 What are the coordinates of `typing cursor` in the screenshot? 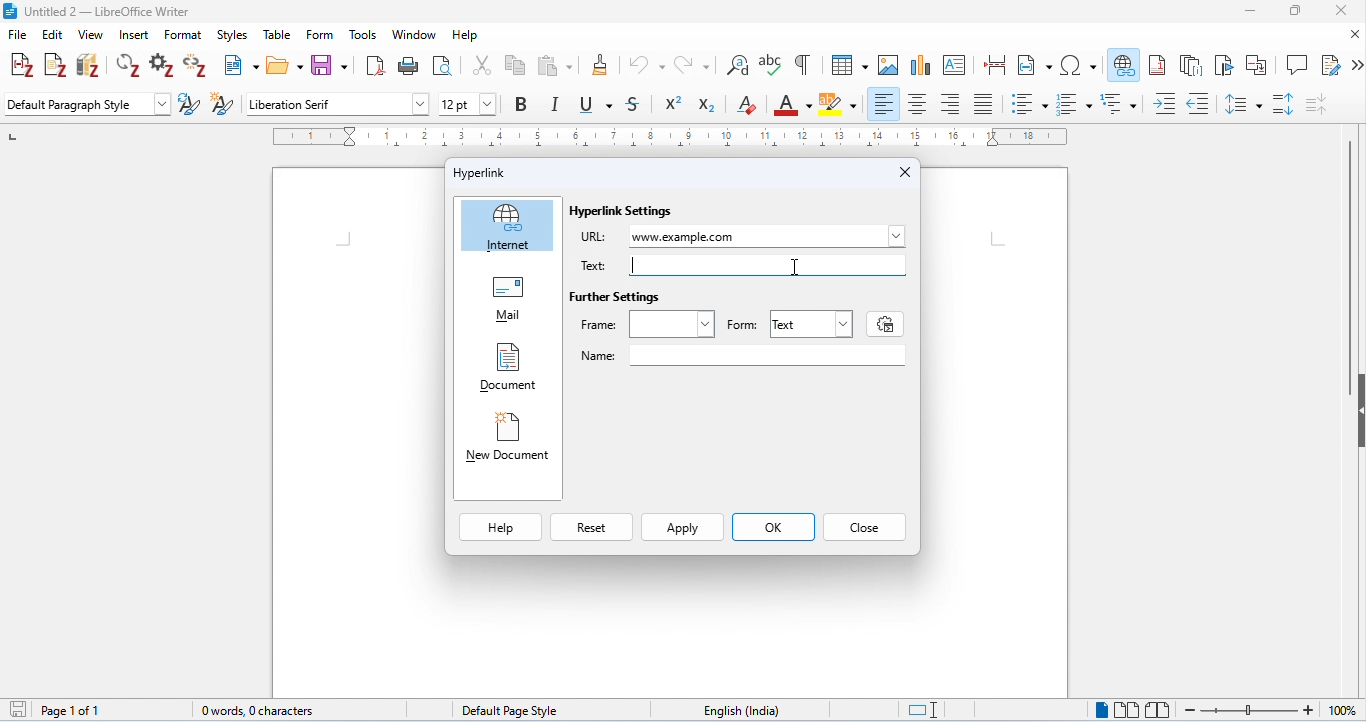 It's located at (350, 247).